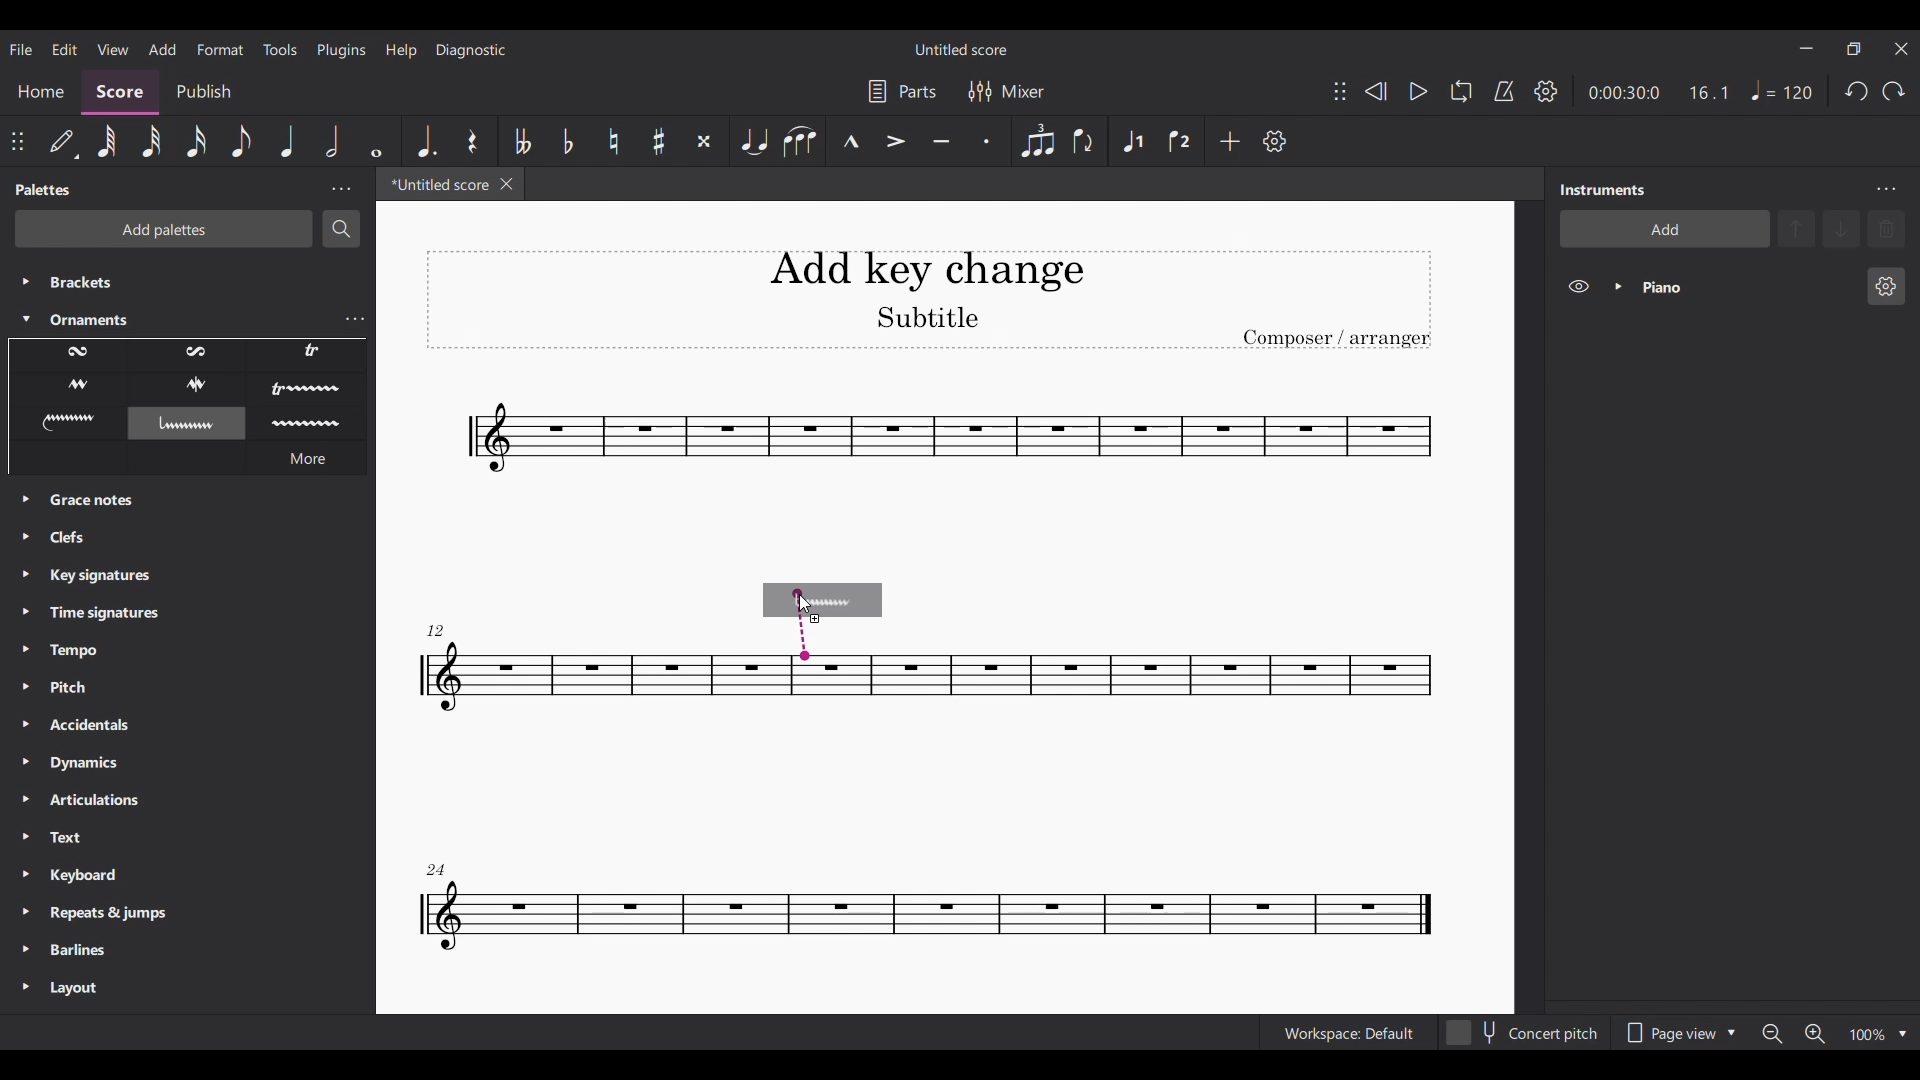  I want to click on Manage parts, so click(903, 92).